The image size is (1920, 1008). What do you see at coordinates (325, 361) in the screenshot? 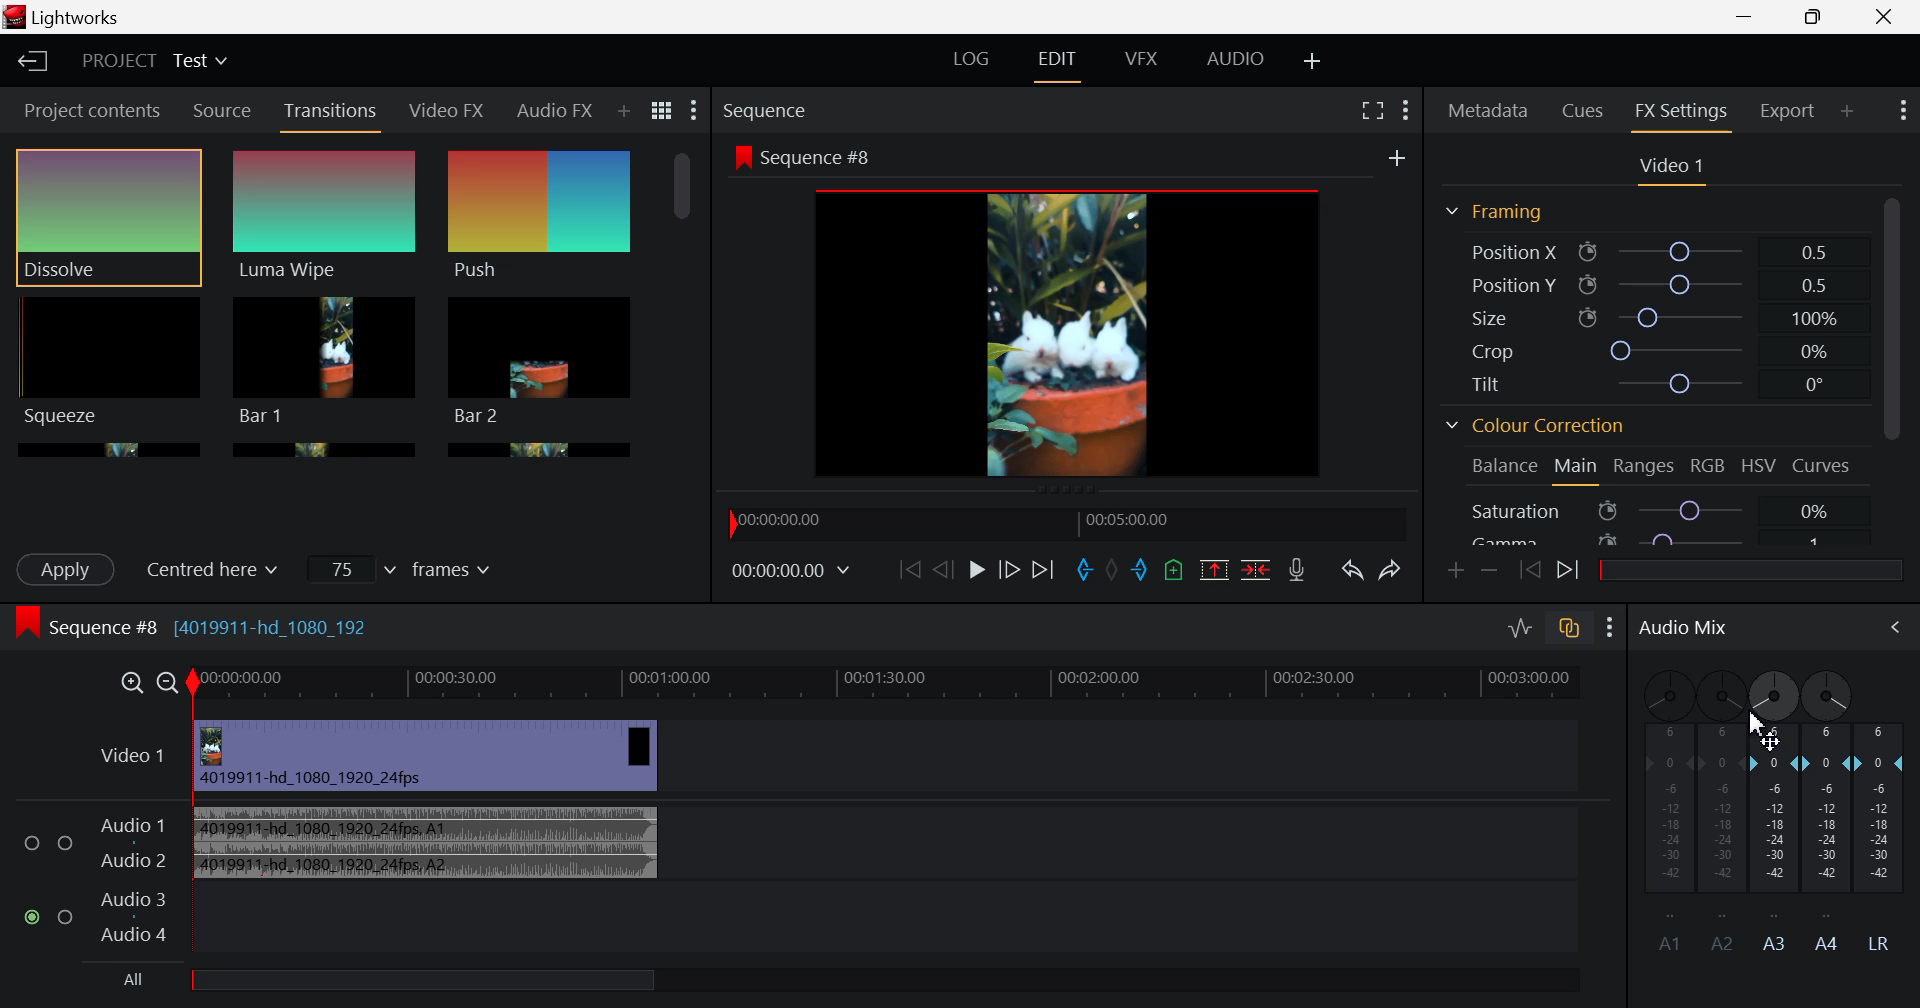
I see `Bar 1` at bounding box center [325, 361].